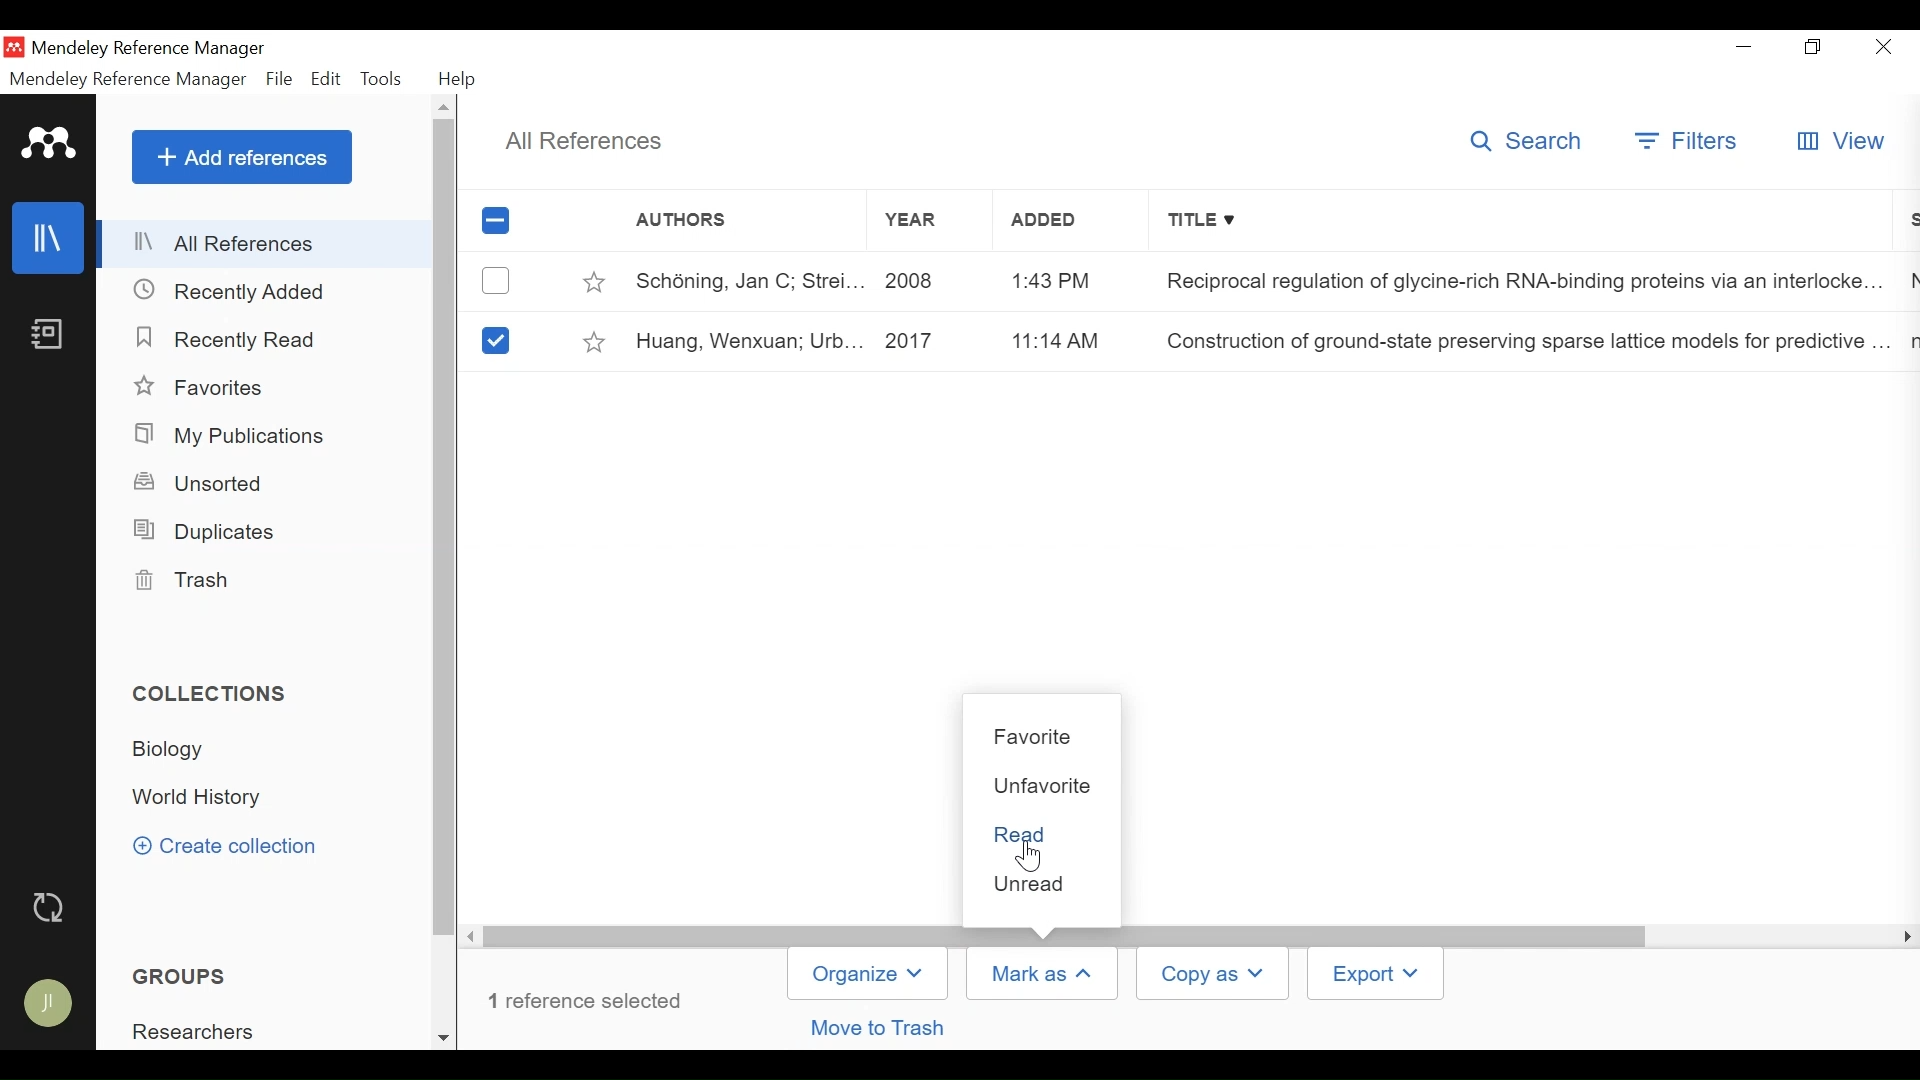  What do you see at coordinates (1747, 47) in the screenshot?
I see `minimize` at bounding box center [1747, 47].